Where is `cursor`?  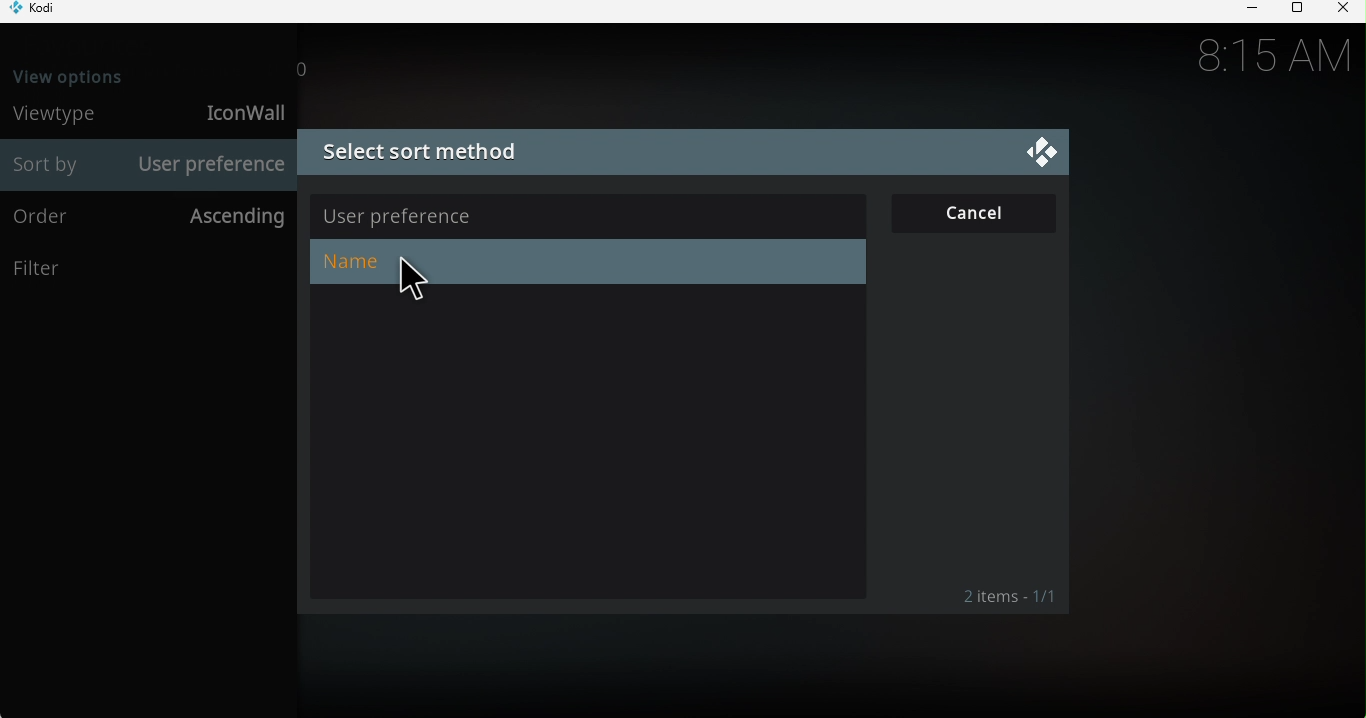 cursor is located at coordinates (402, 286).